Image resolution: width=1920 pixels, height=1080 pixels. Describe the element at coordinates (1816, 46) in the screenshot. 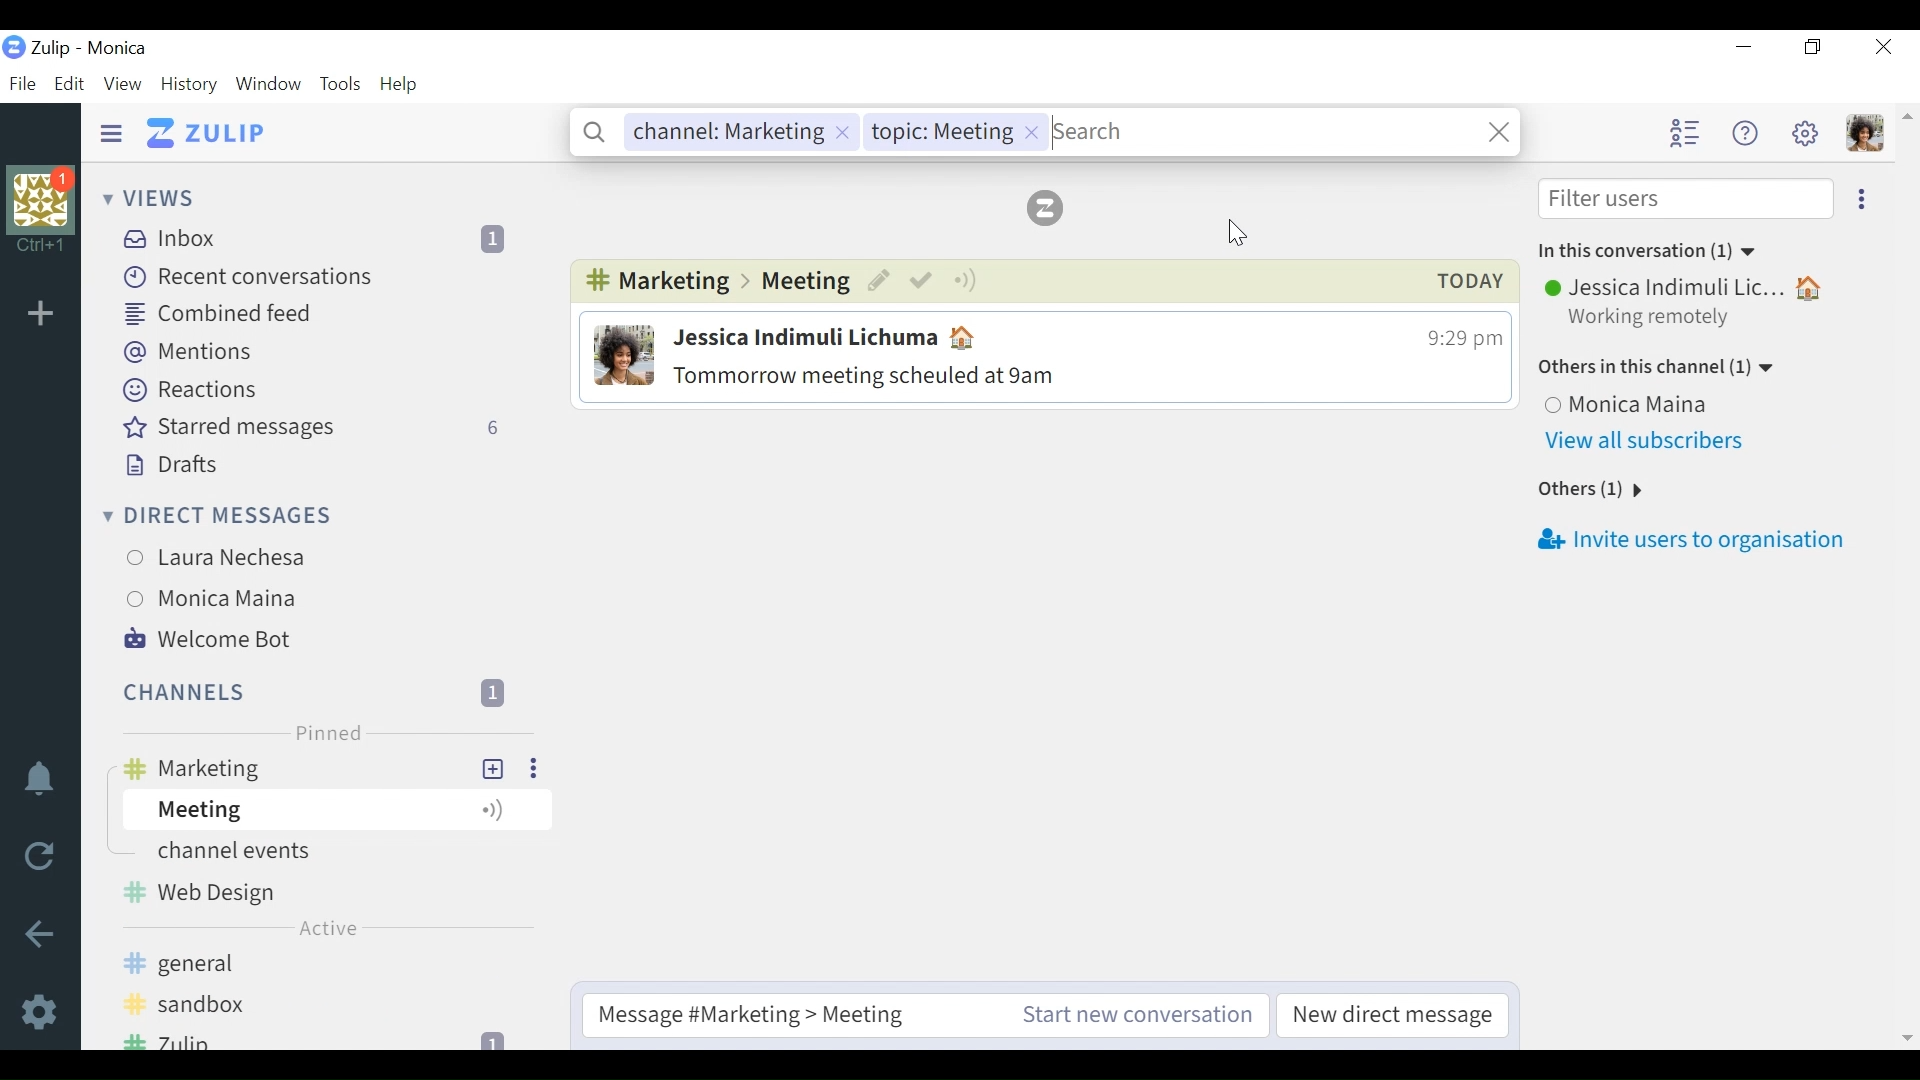

I see `Restore` at that location.